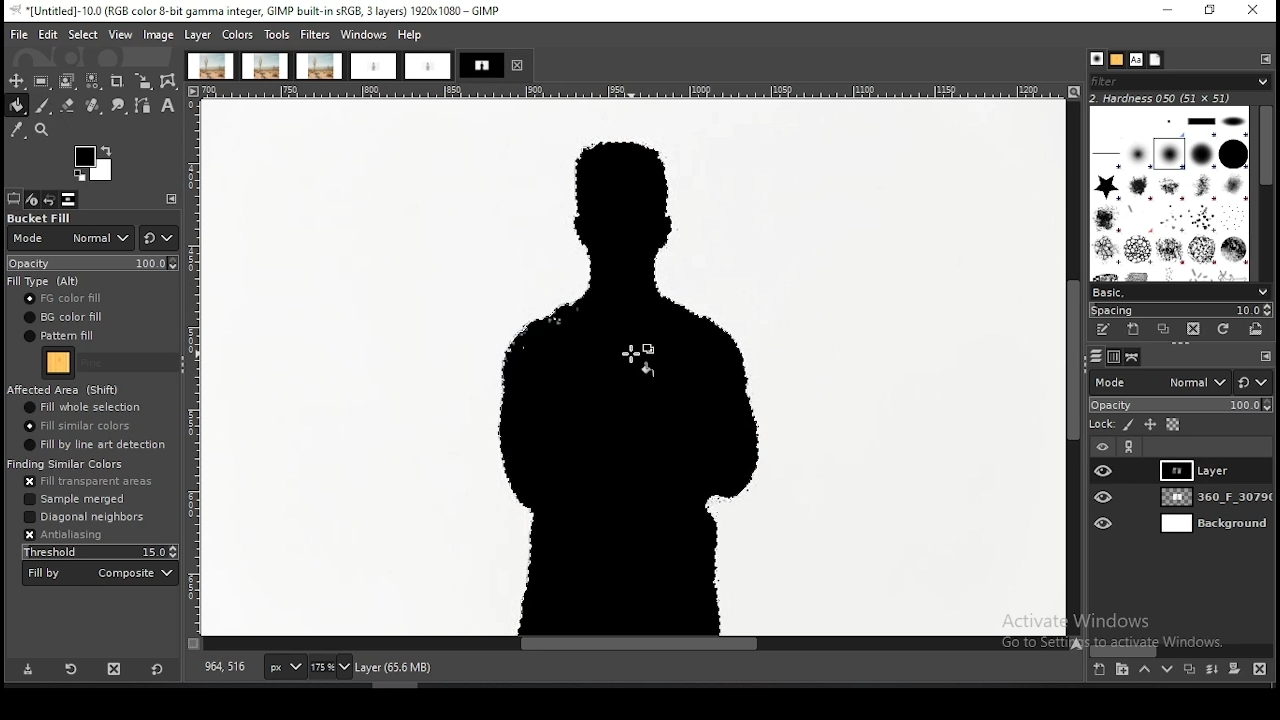 This screenshot has height=720, width=1280. Describe the element at coordinates (14, 199) in the screenshot. I see `tool options` at that location.